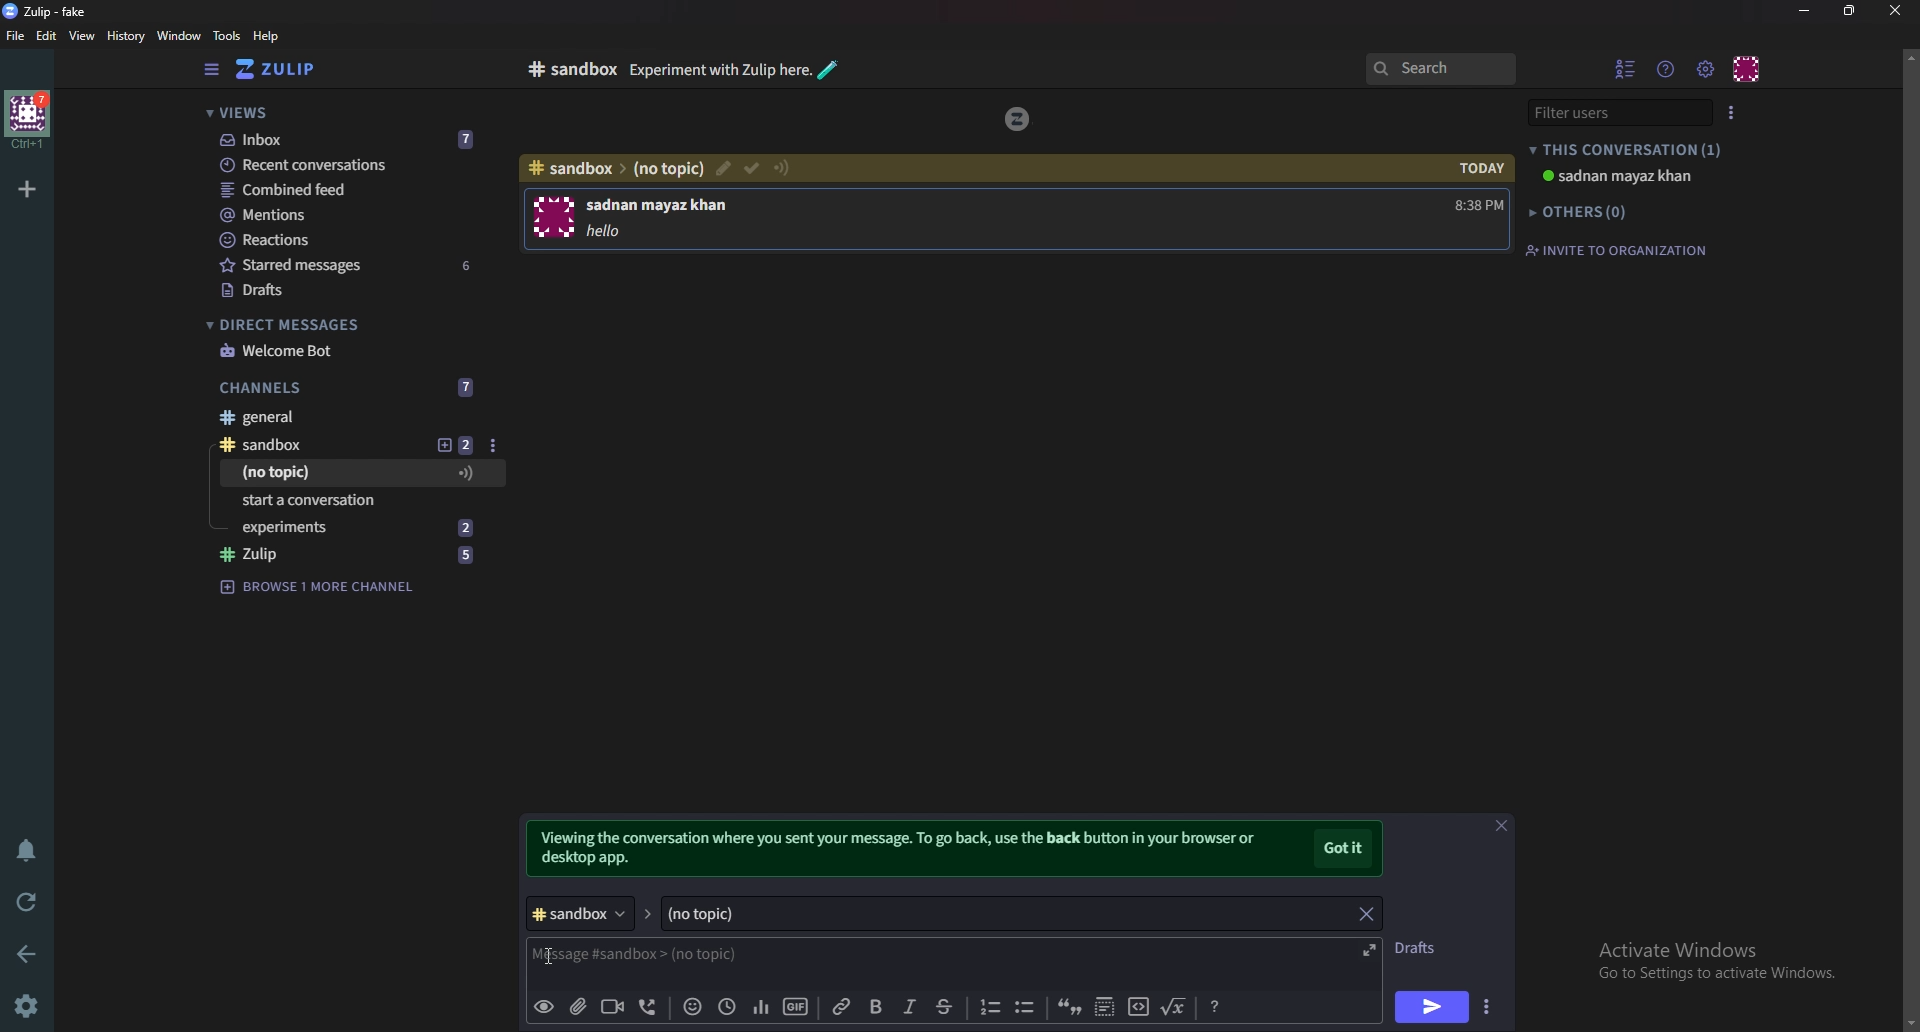 The height and width of the screenshot is (1032, 1920). Describe the element at coordinates (1804, 12) in the screenshot. I see `Minimize` at that location.